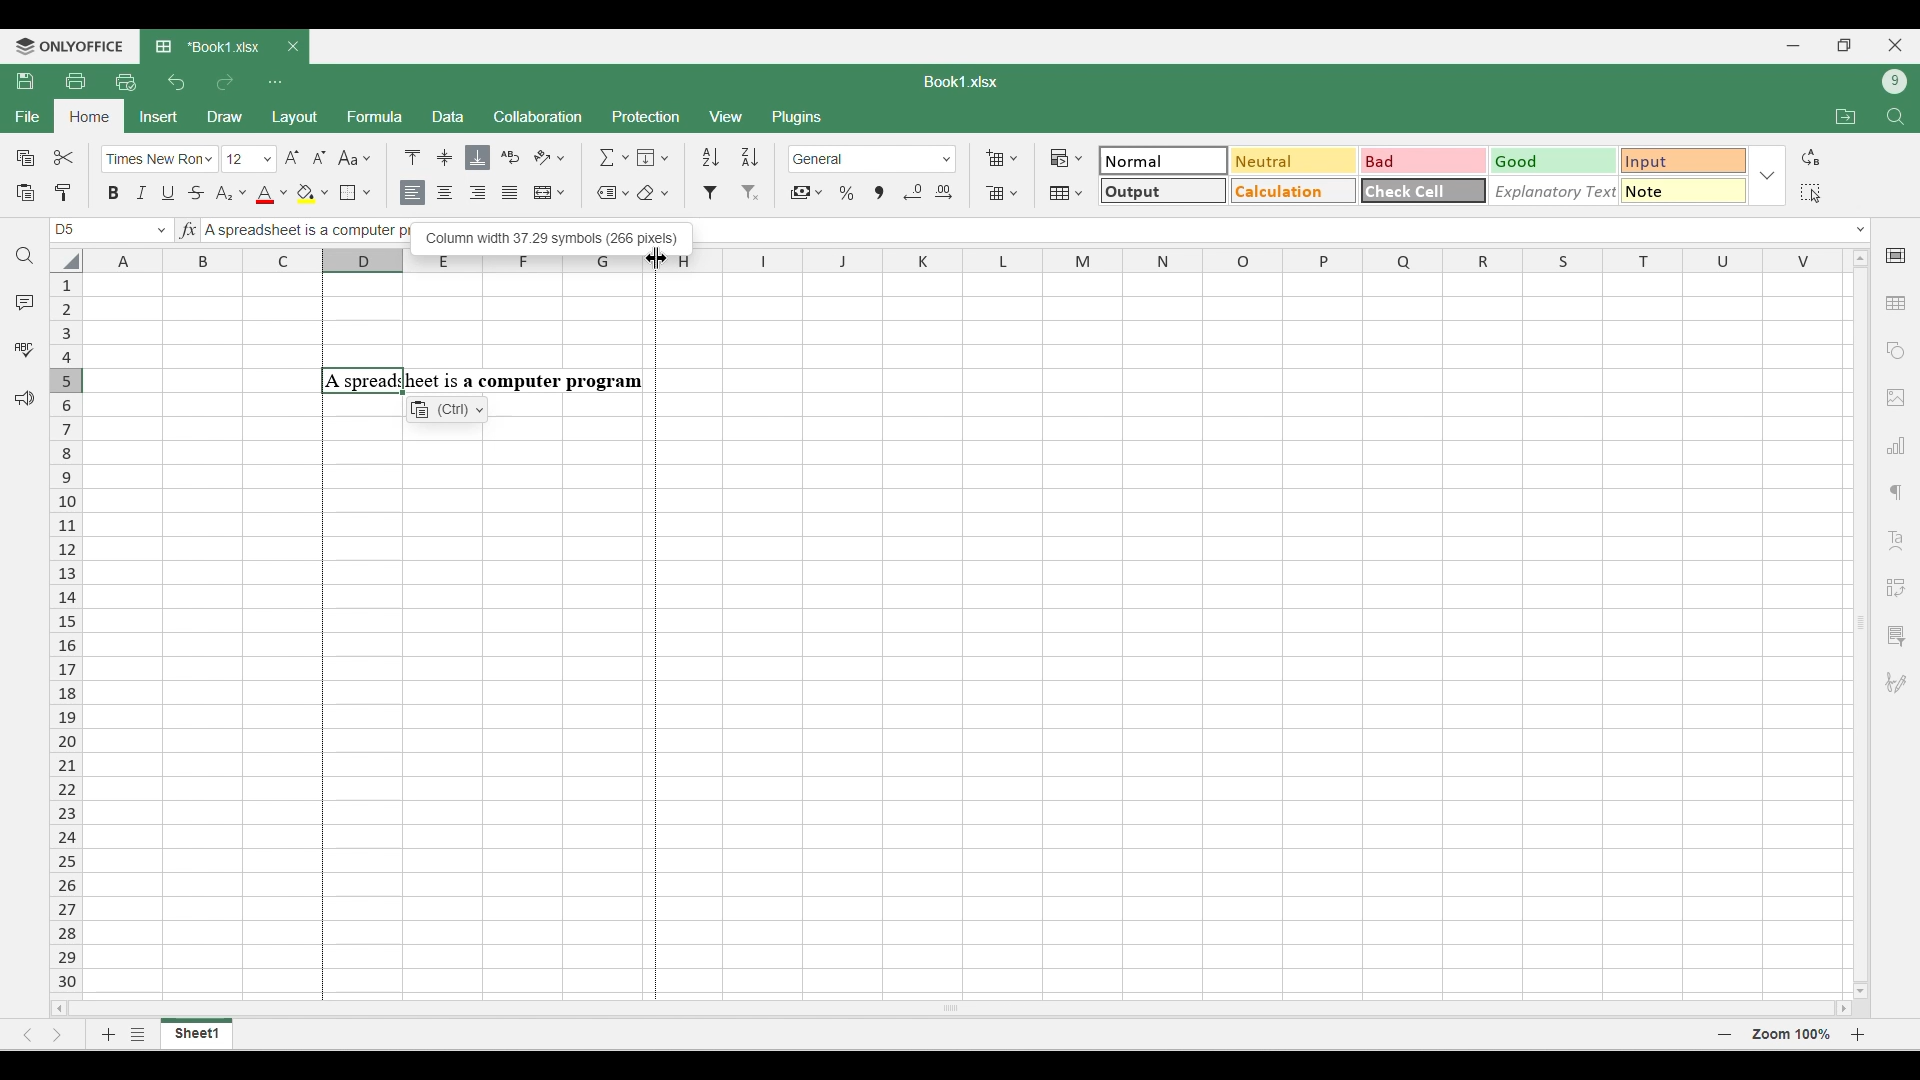  What do you see at coordinates (24, 80) in the screenshot?
I see `Save` at bounding box center [24, 80].